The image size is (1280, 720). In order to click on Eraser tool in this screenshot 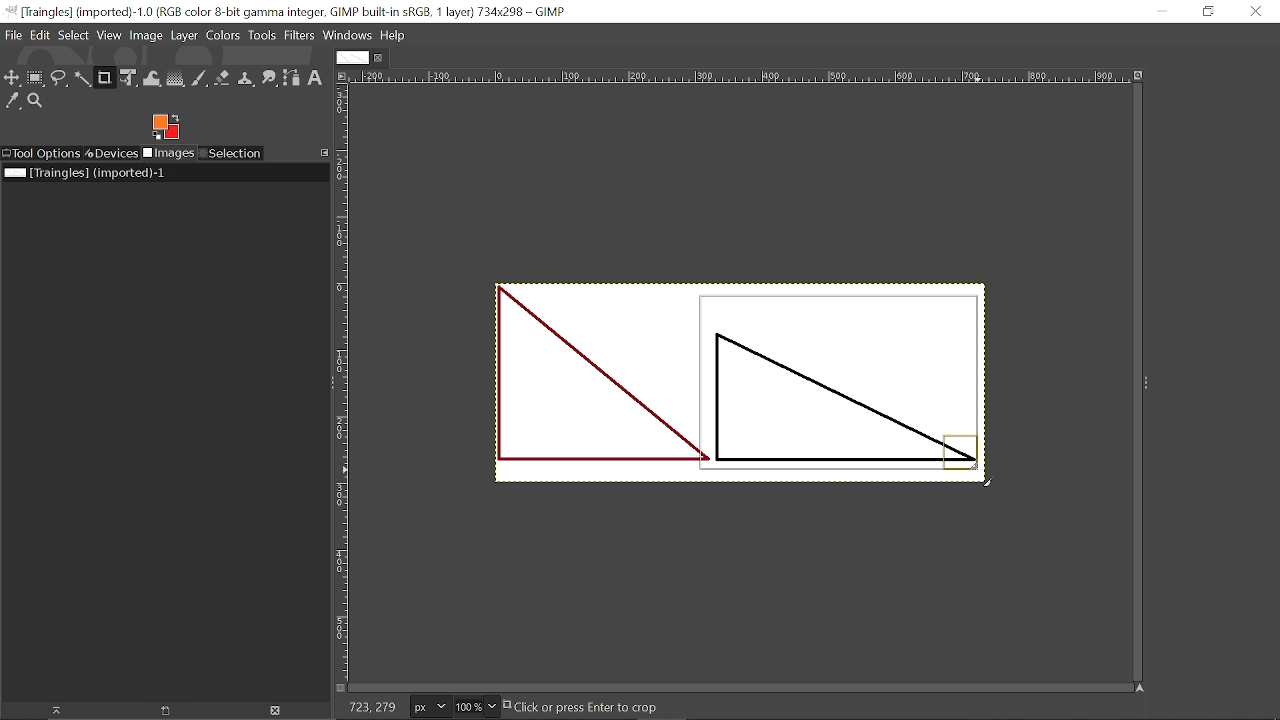, I will do `click(222, 78)`.